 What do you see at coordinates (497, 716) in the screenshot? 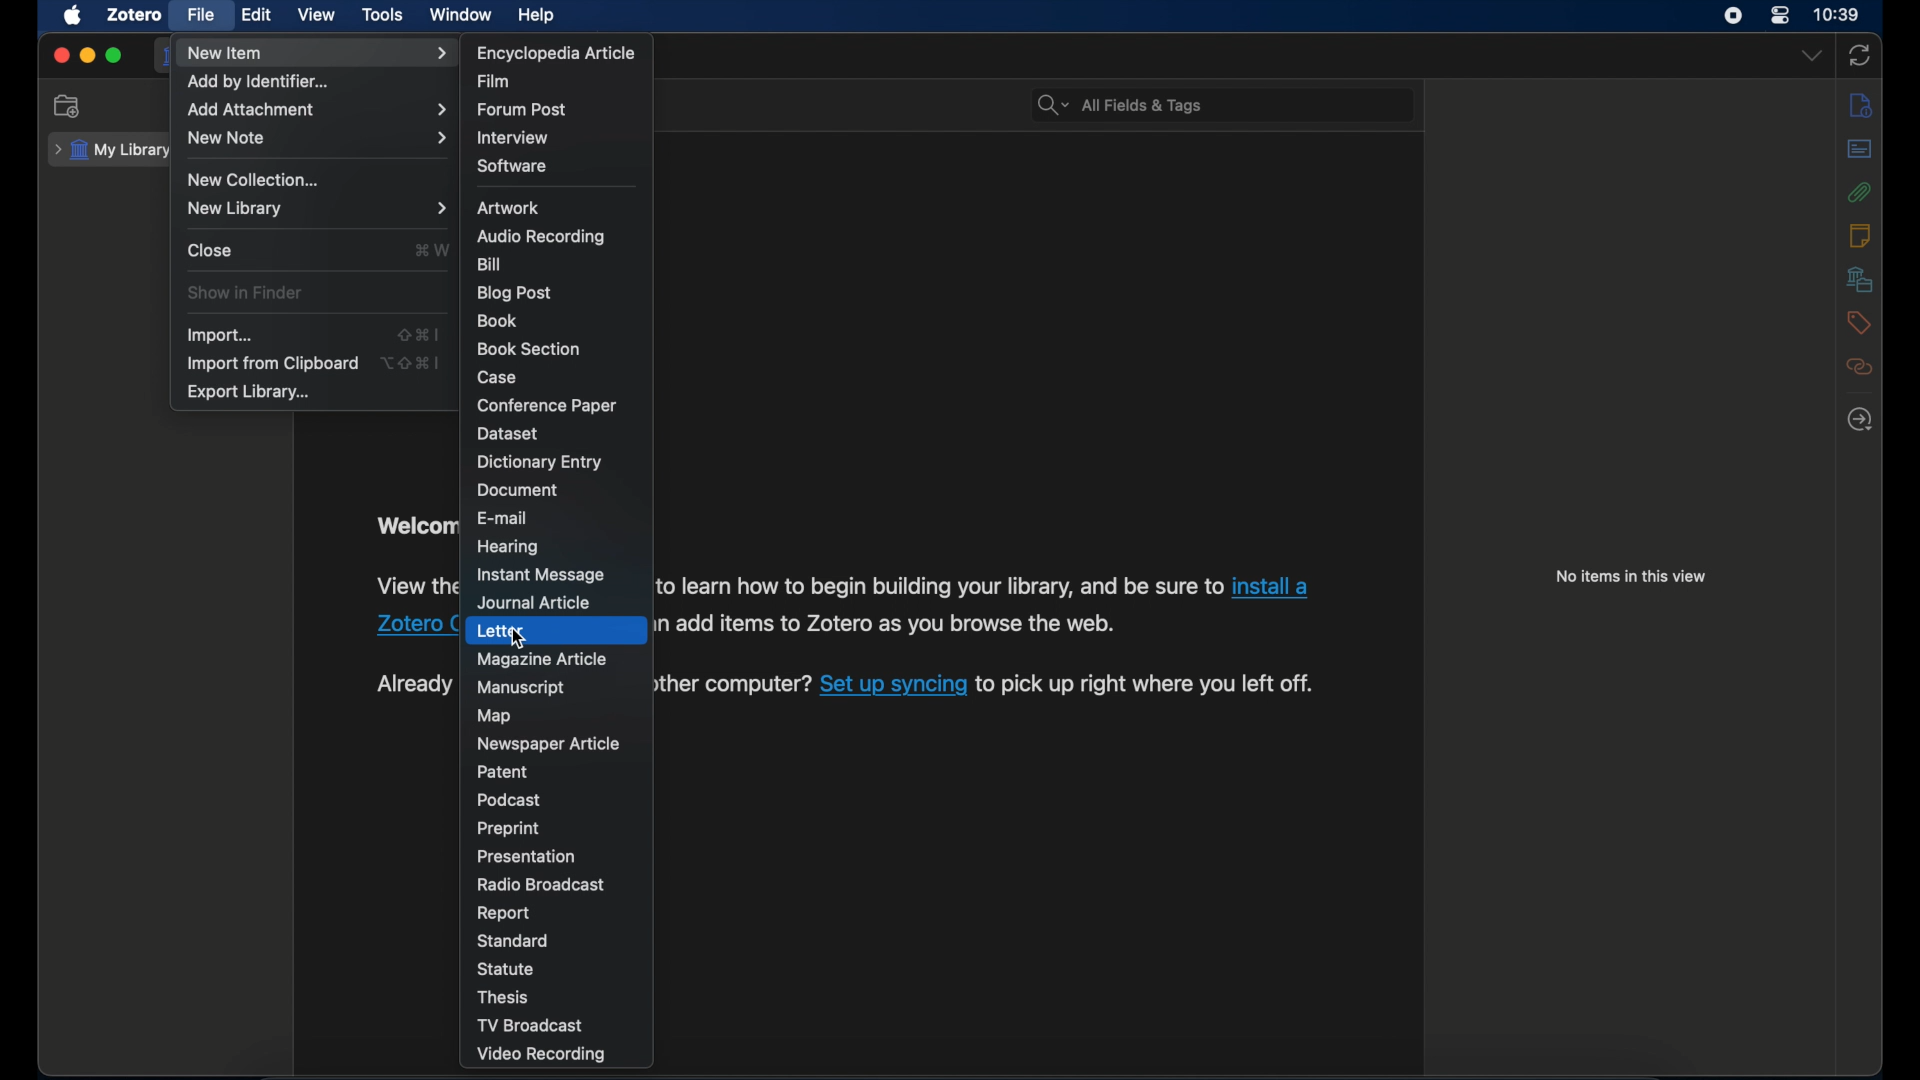
I see `map` at bounding box center [497, 716].